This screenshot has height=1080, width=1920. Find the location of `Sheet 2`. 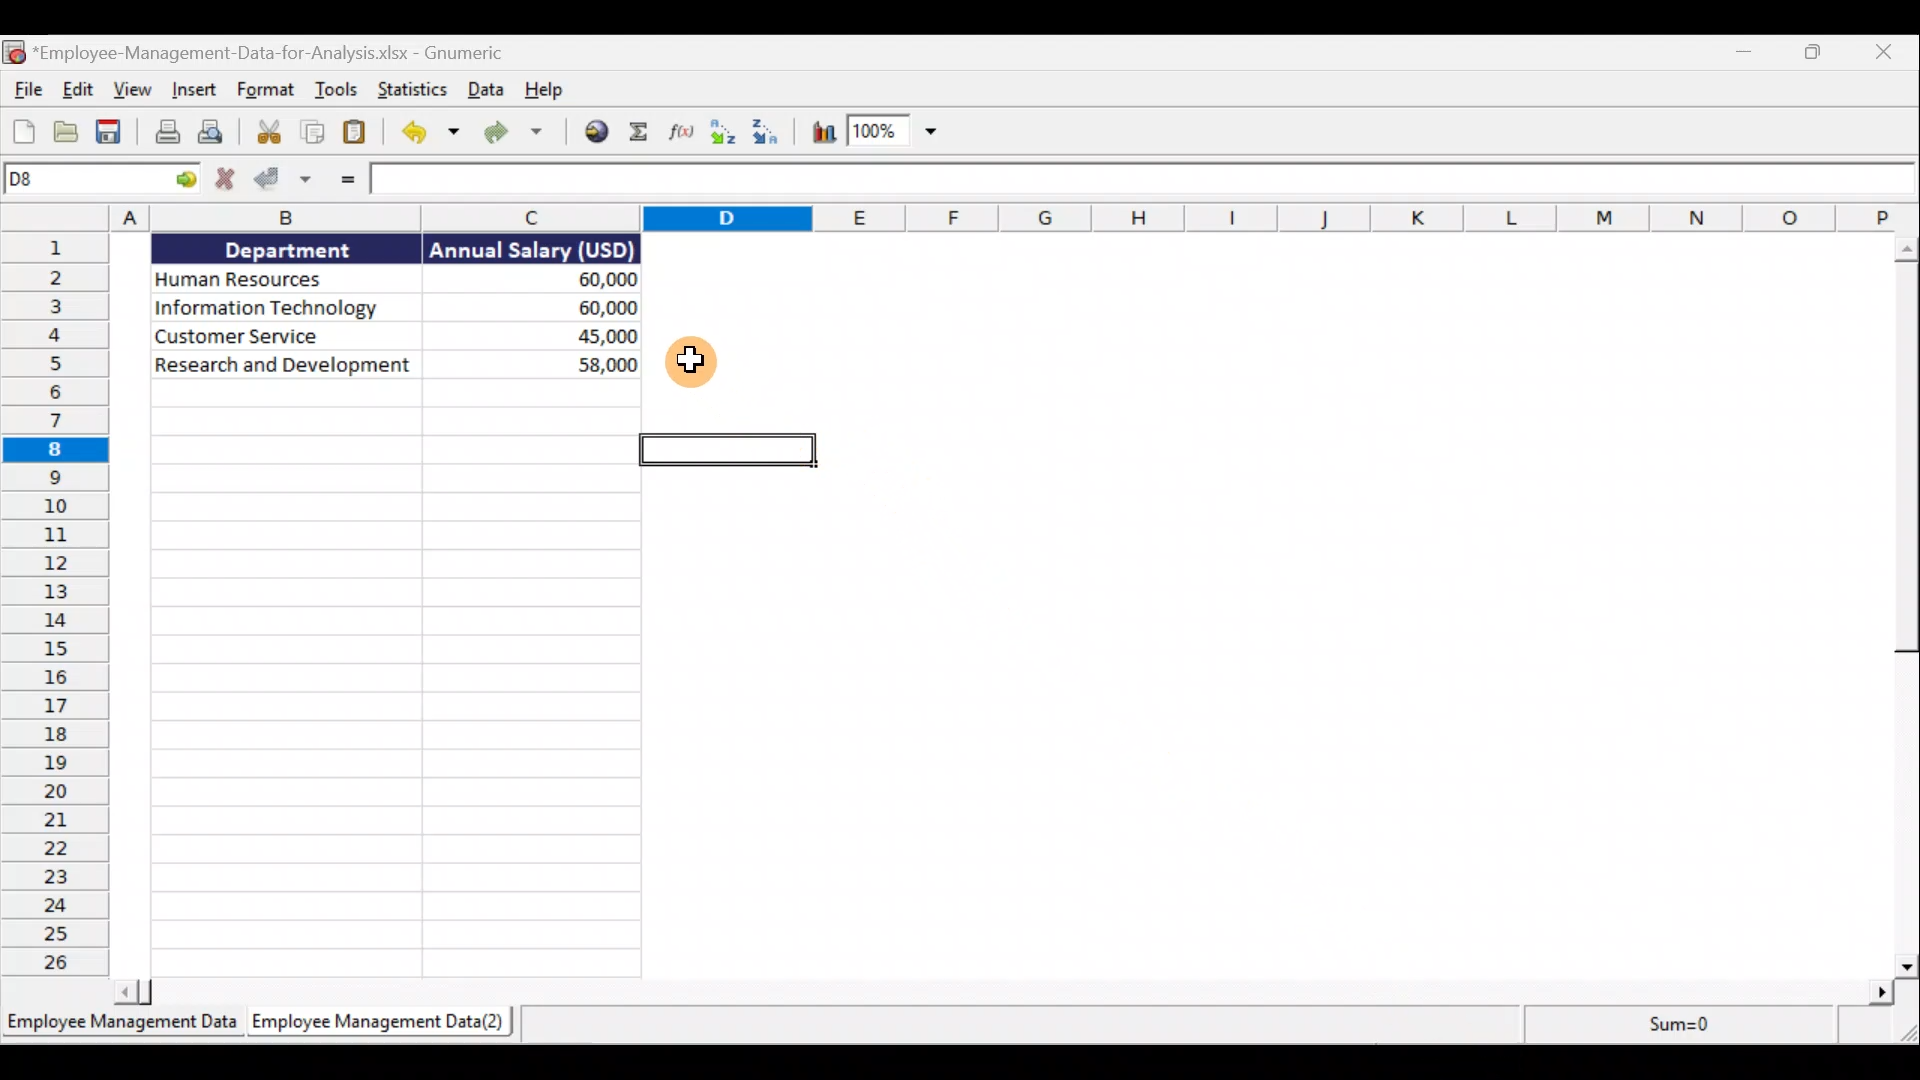

Sheet 2 is located at coordinates (388, 1026).